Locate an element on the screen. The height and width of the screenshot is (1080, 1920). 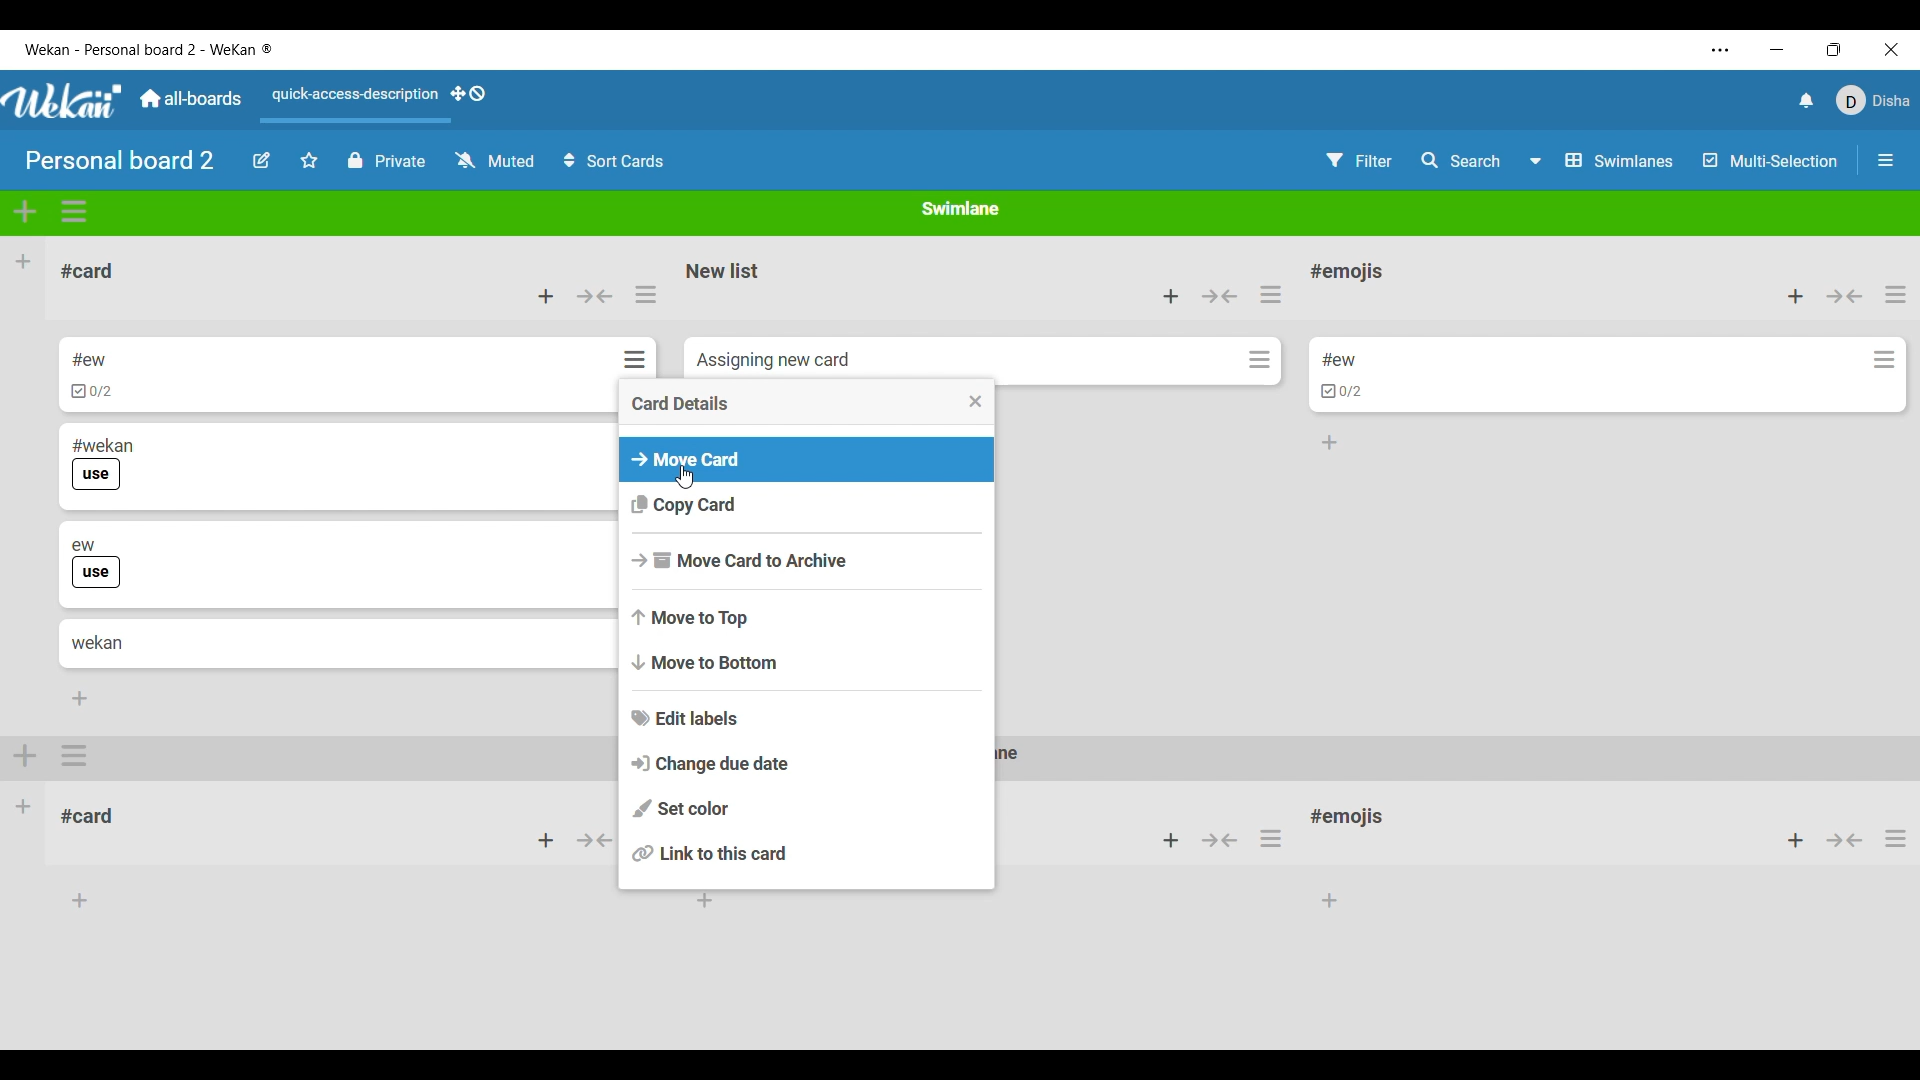
Change due date is located at coordinates (807, 763).